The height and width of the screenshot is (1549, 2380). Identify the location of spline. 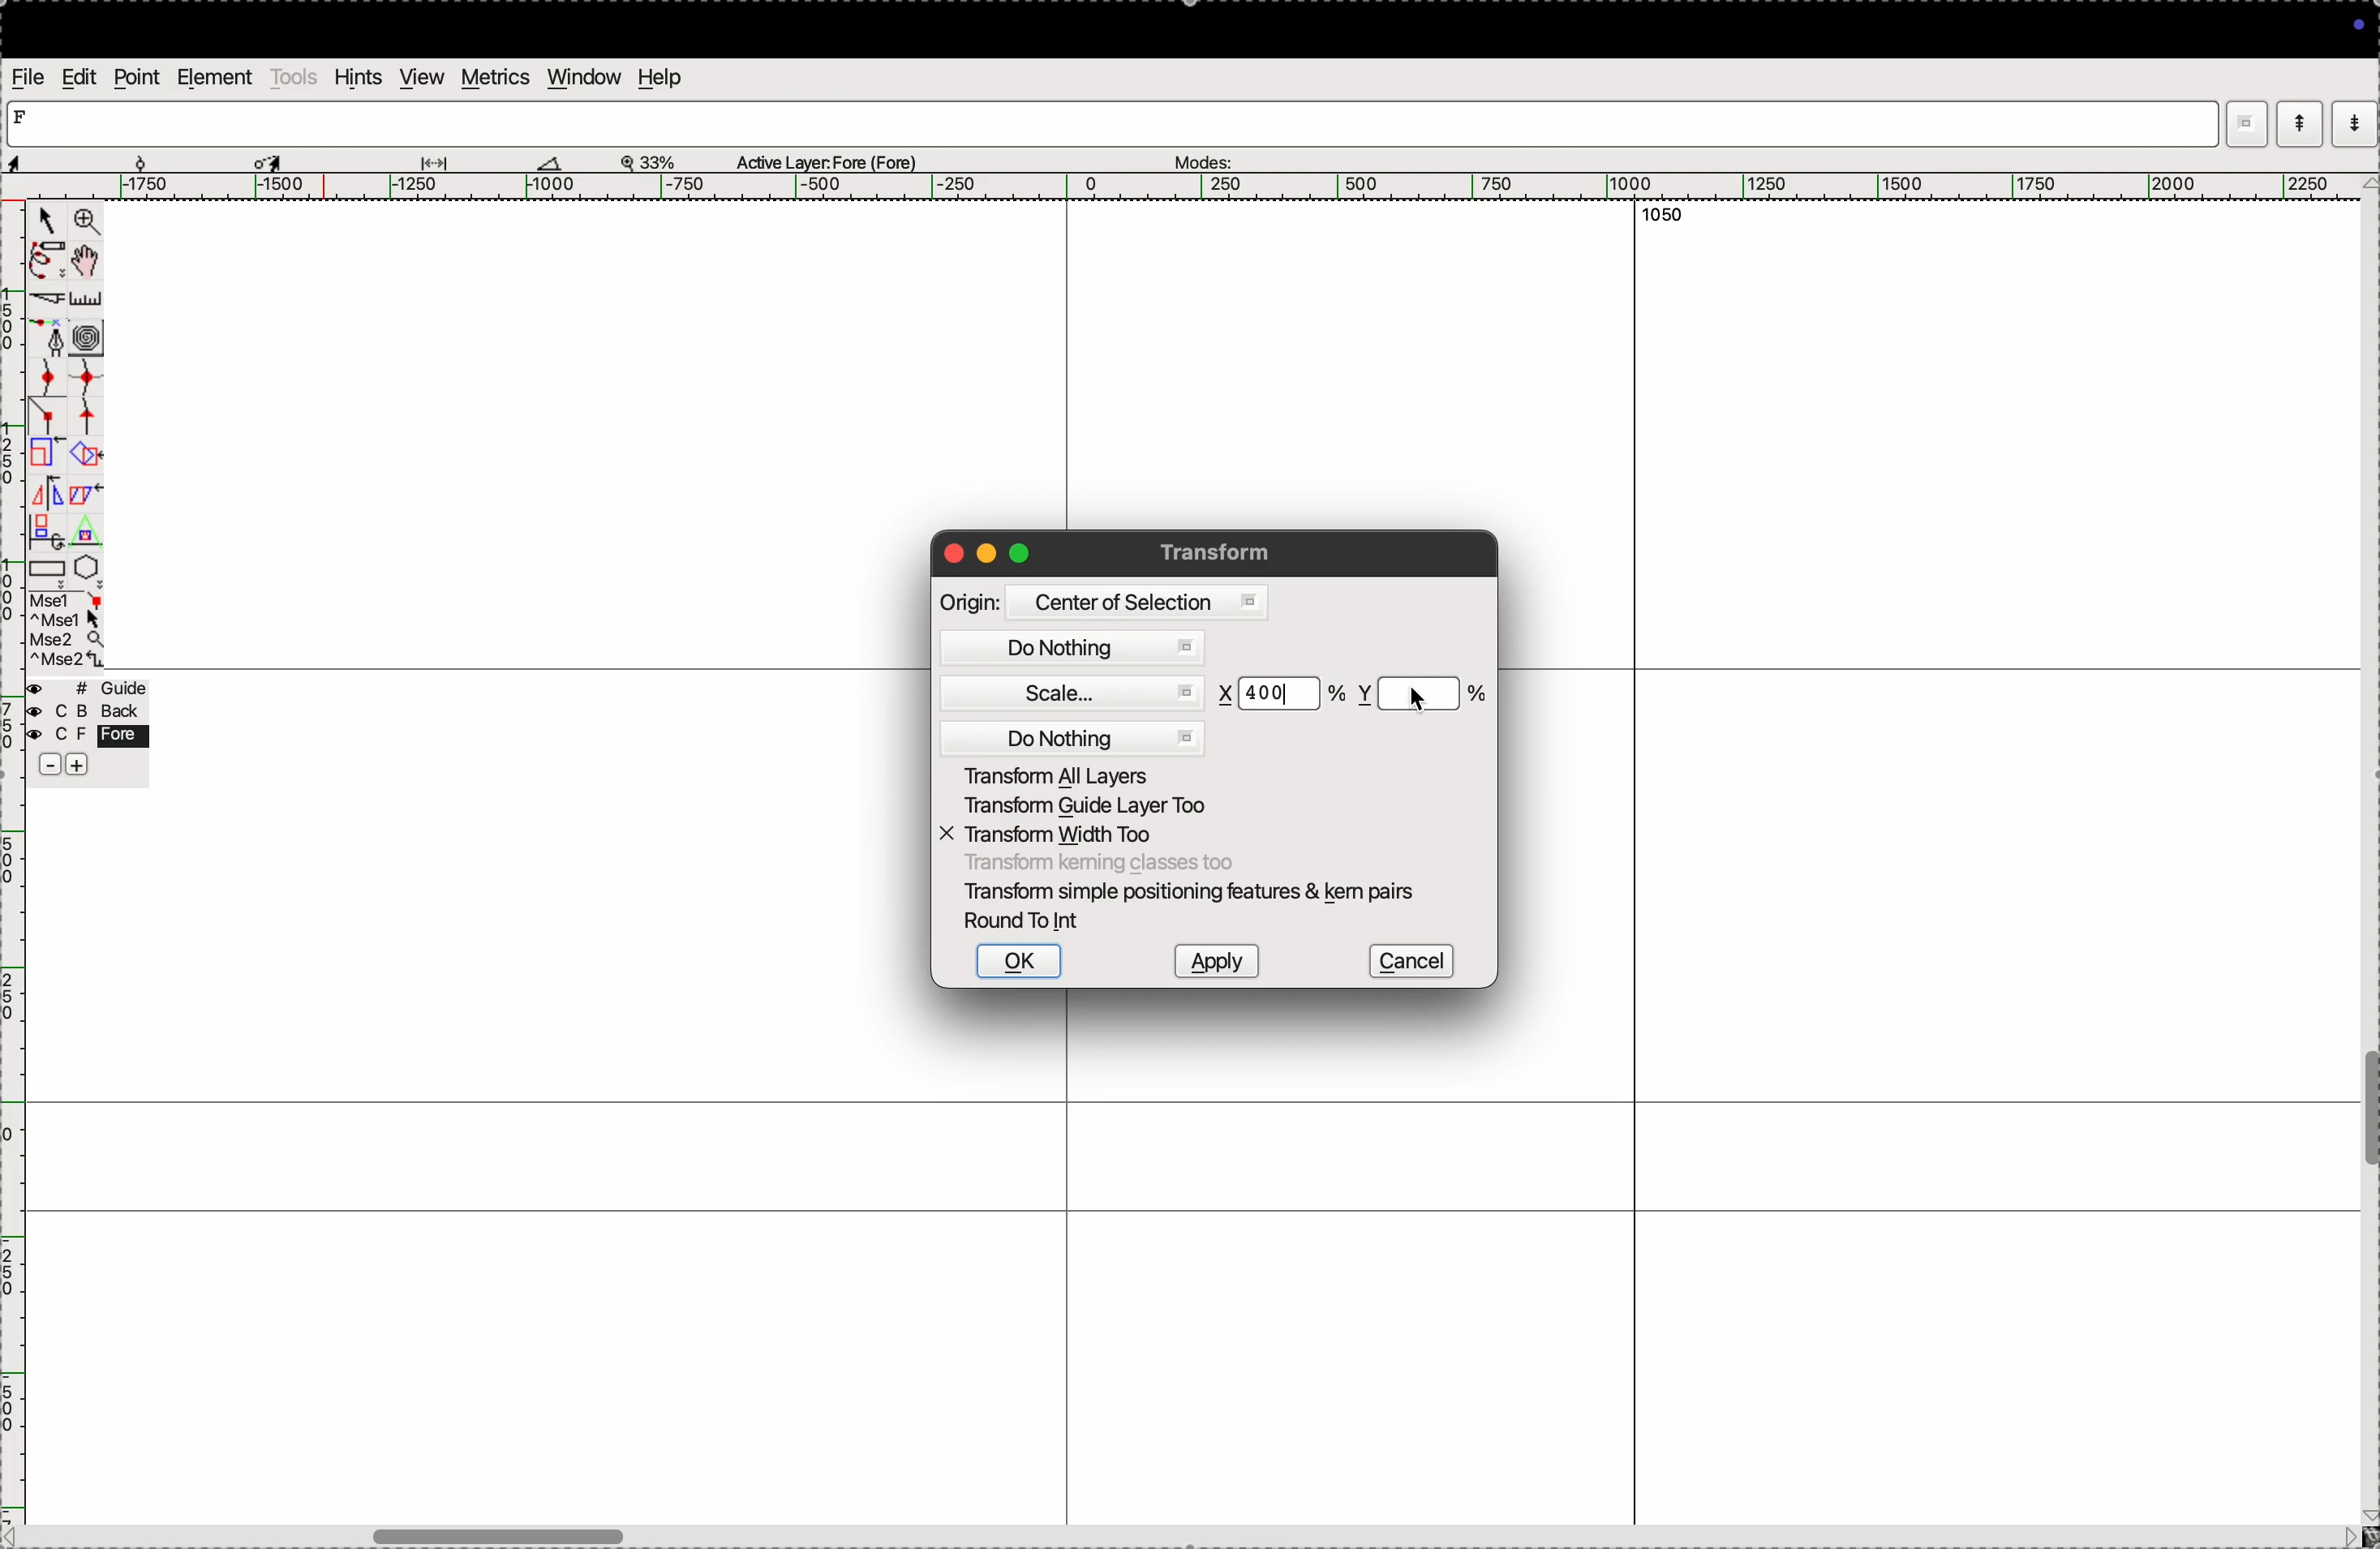
(85, 399).